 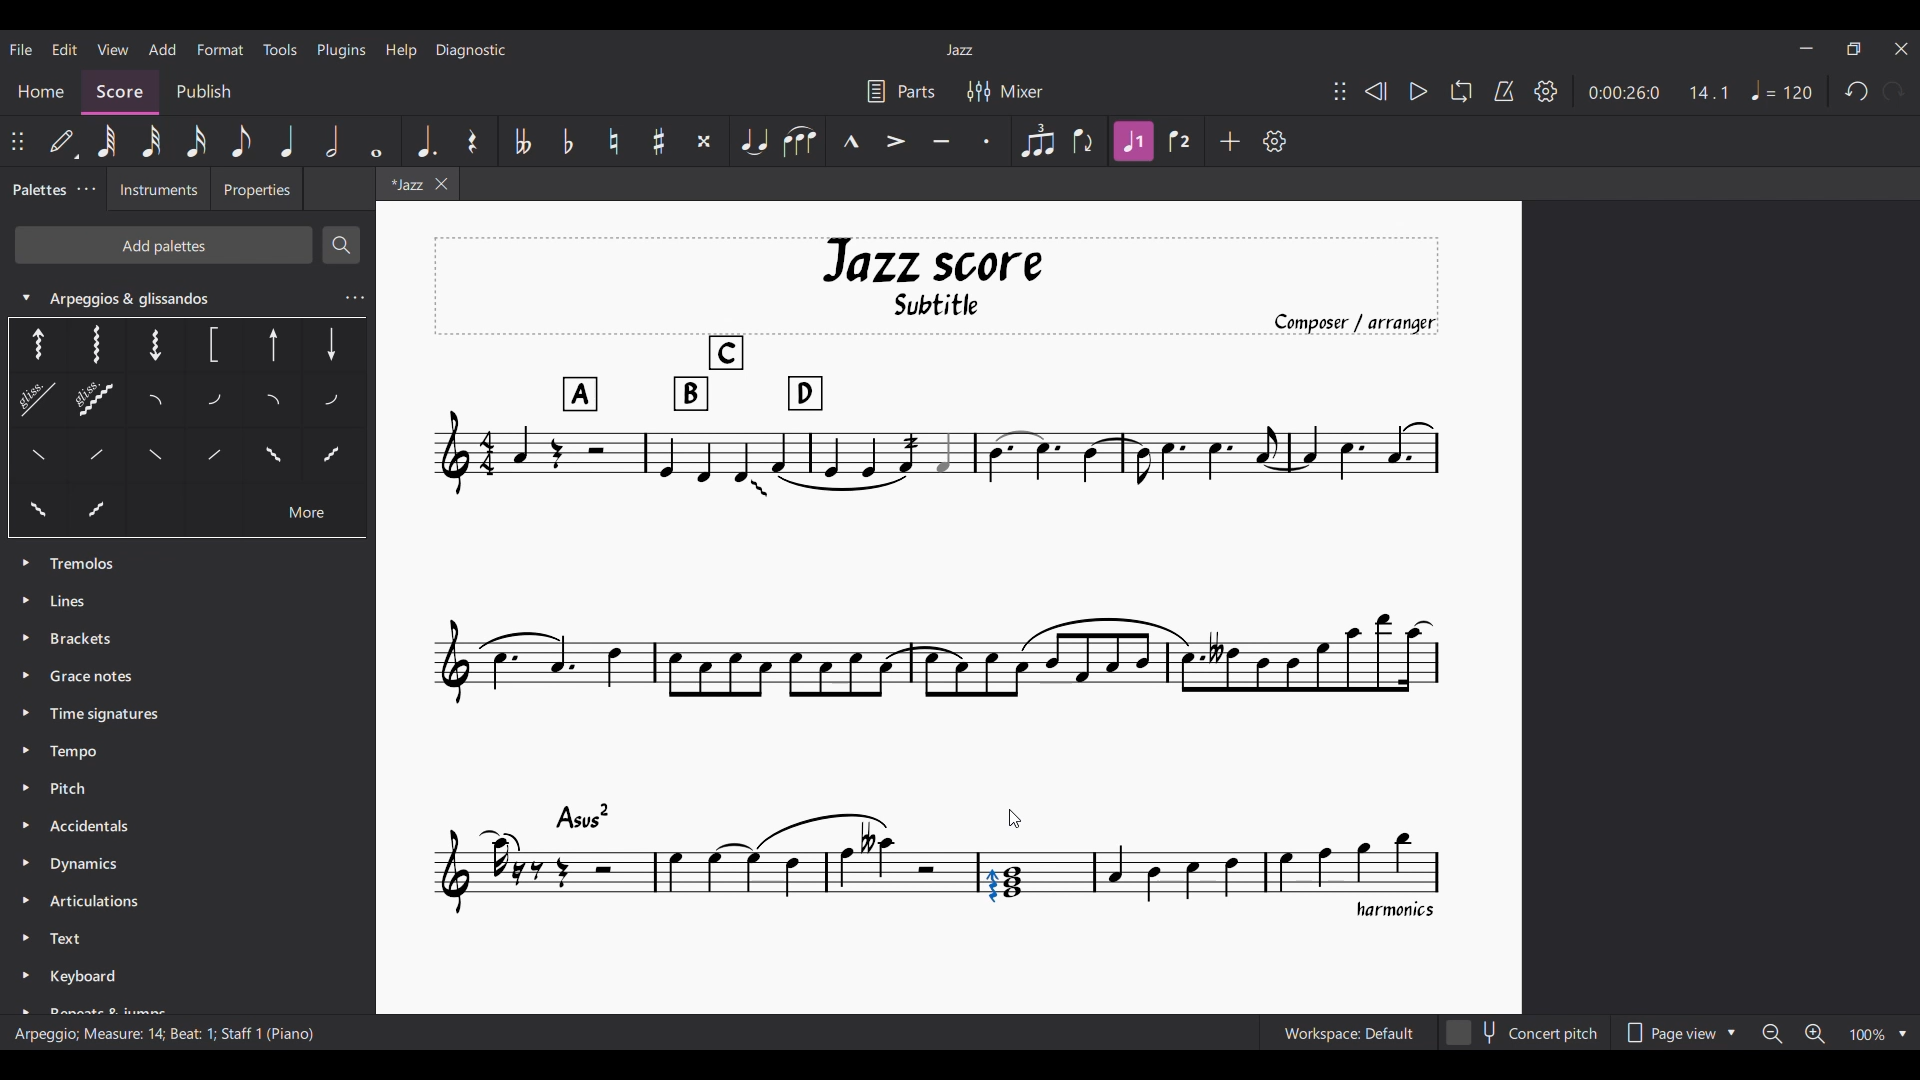 What do you see at coordinates (270, 347) in the screenshot?
I see `` at bounding box center [270, 347].